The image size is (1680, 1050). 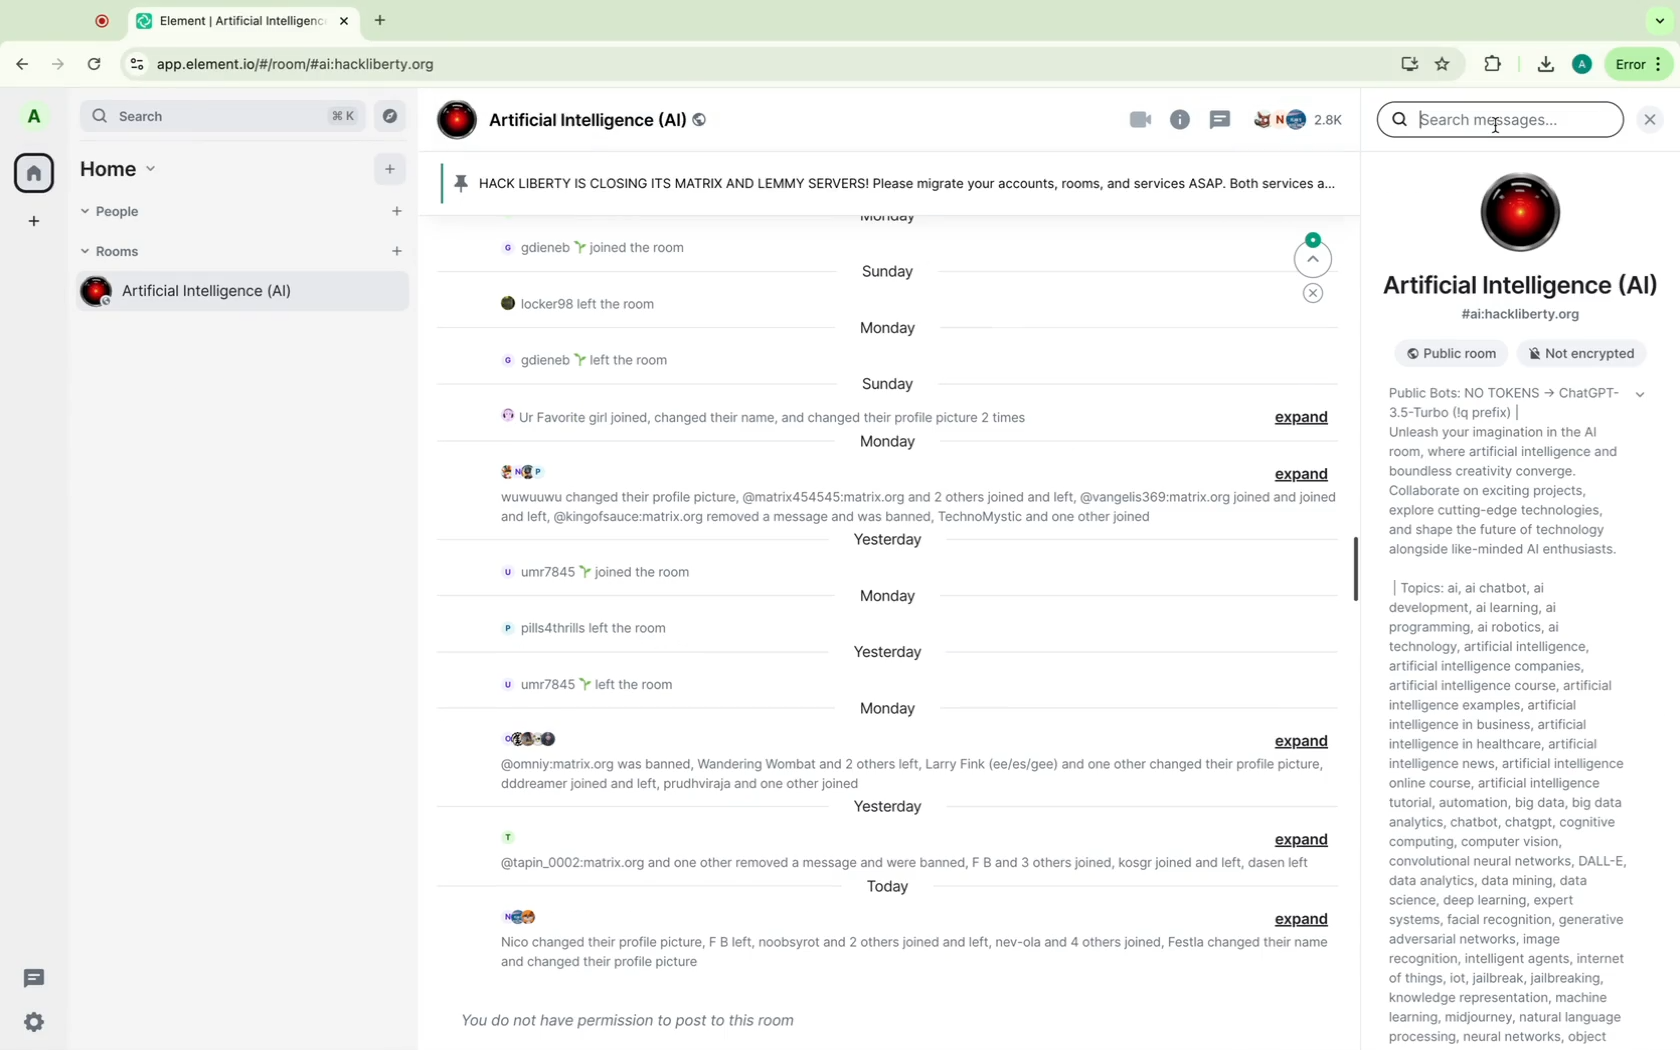 I want to click on profile picture, so click(x=37, y=118).